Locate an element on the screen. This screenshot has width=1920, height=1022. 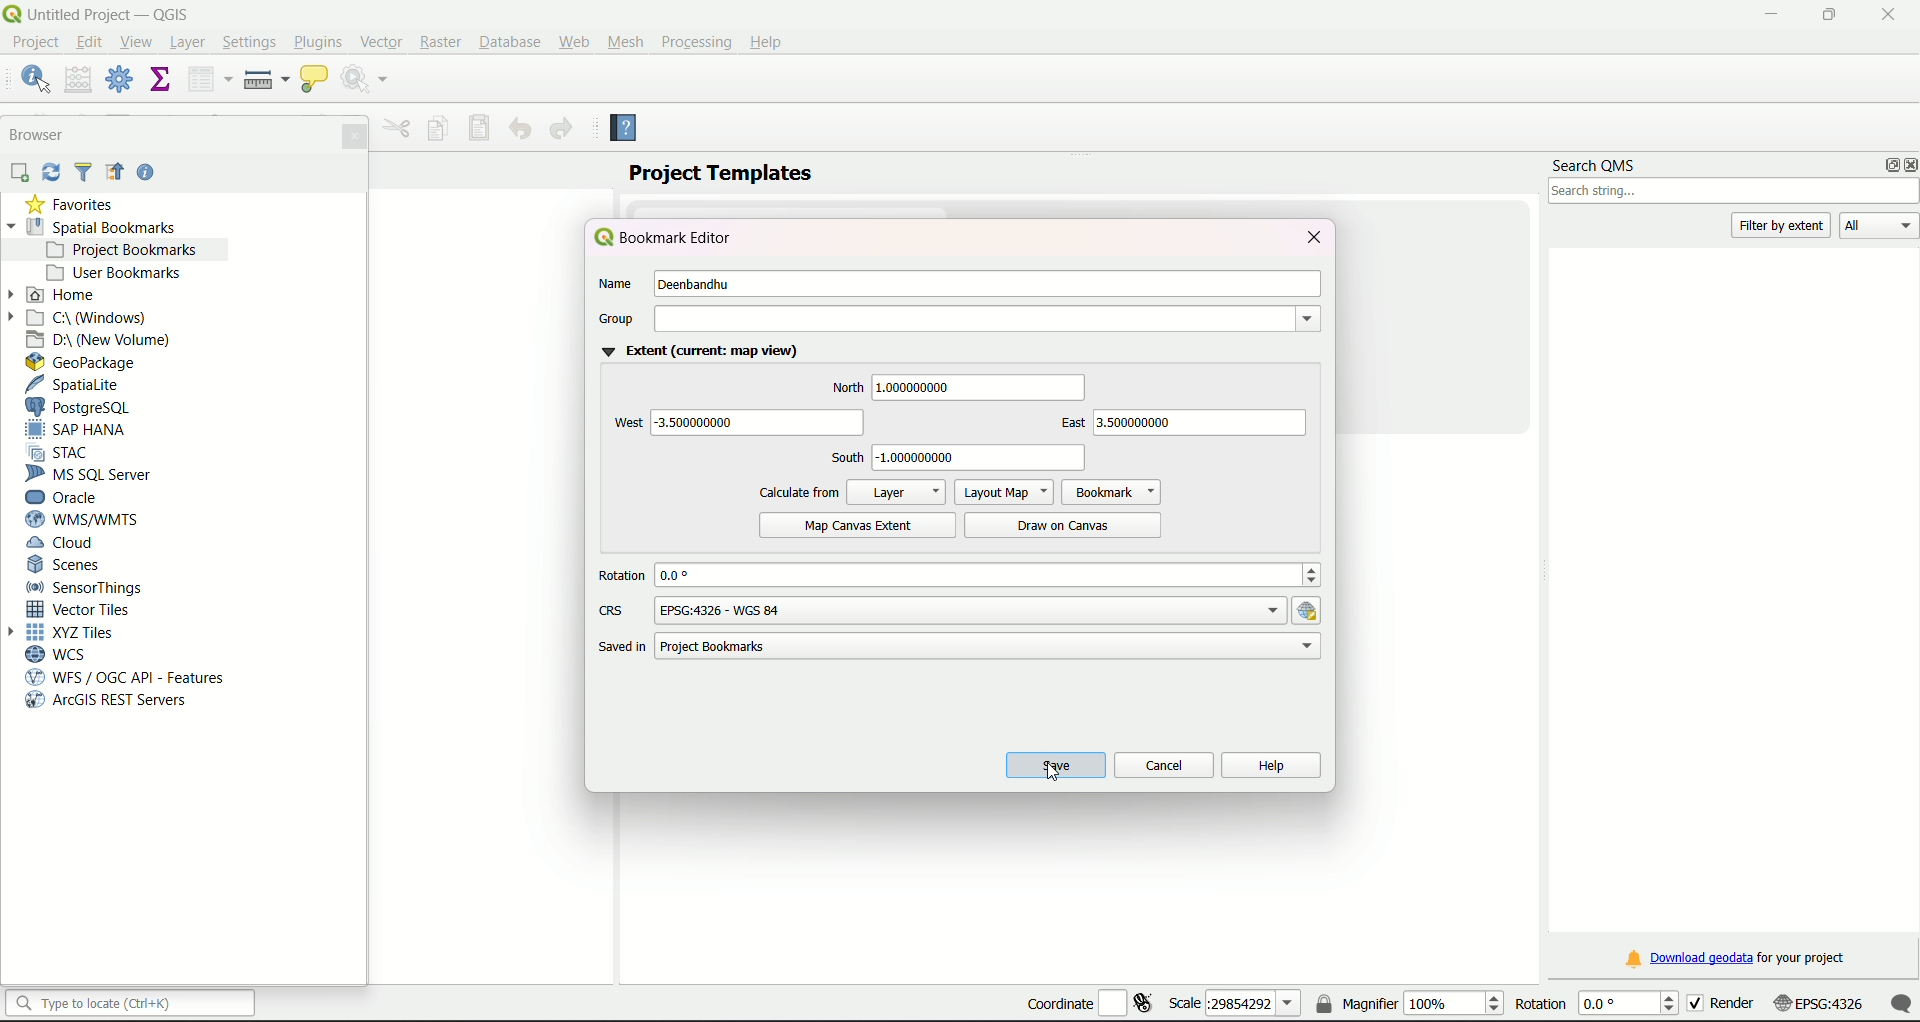
 is located at coordinates (397, 128).